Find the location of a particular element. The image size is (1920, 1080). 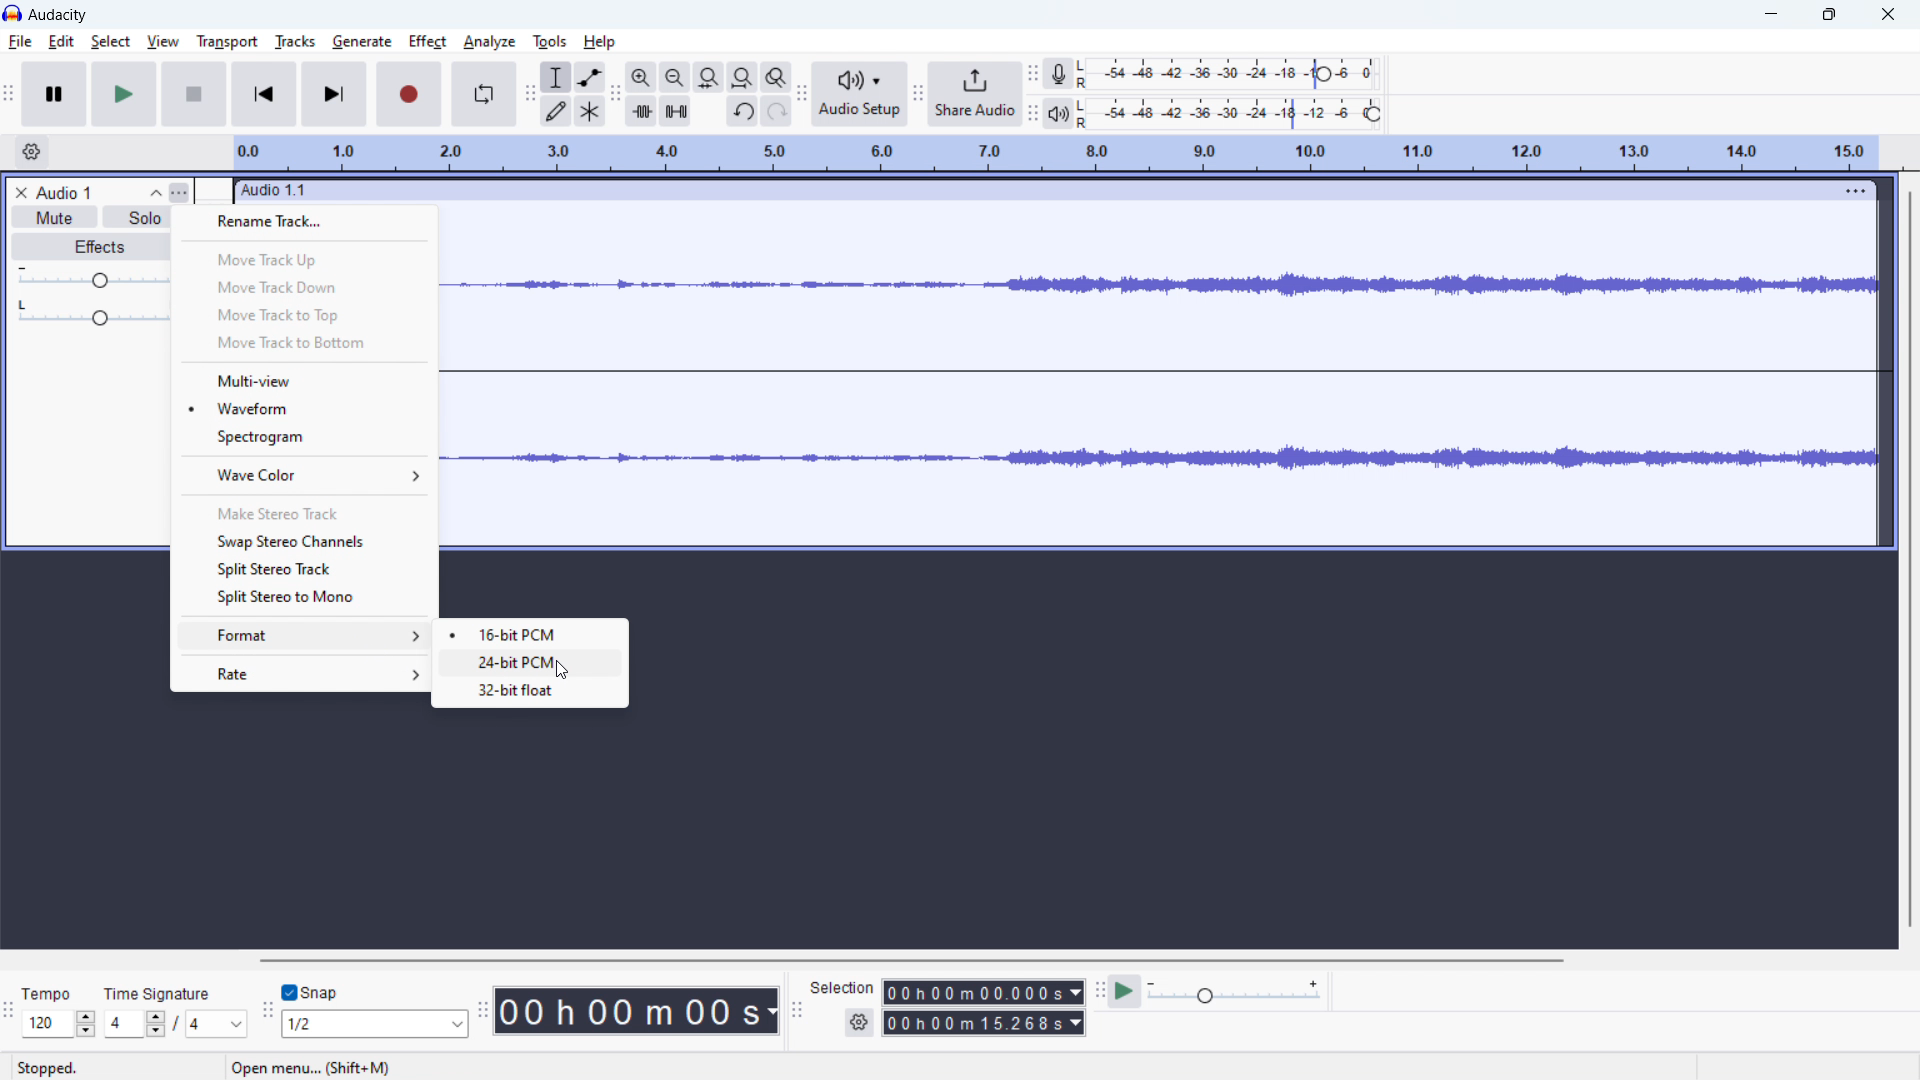

time toolbar is located at coordinates (483, 1012).